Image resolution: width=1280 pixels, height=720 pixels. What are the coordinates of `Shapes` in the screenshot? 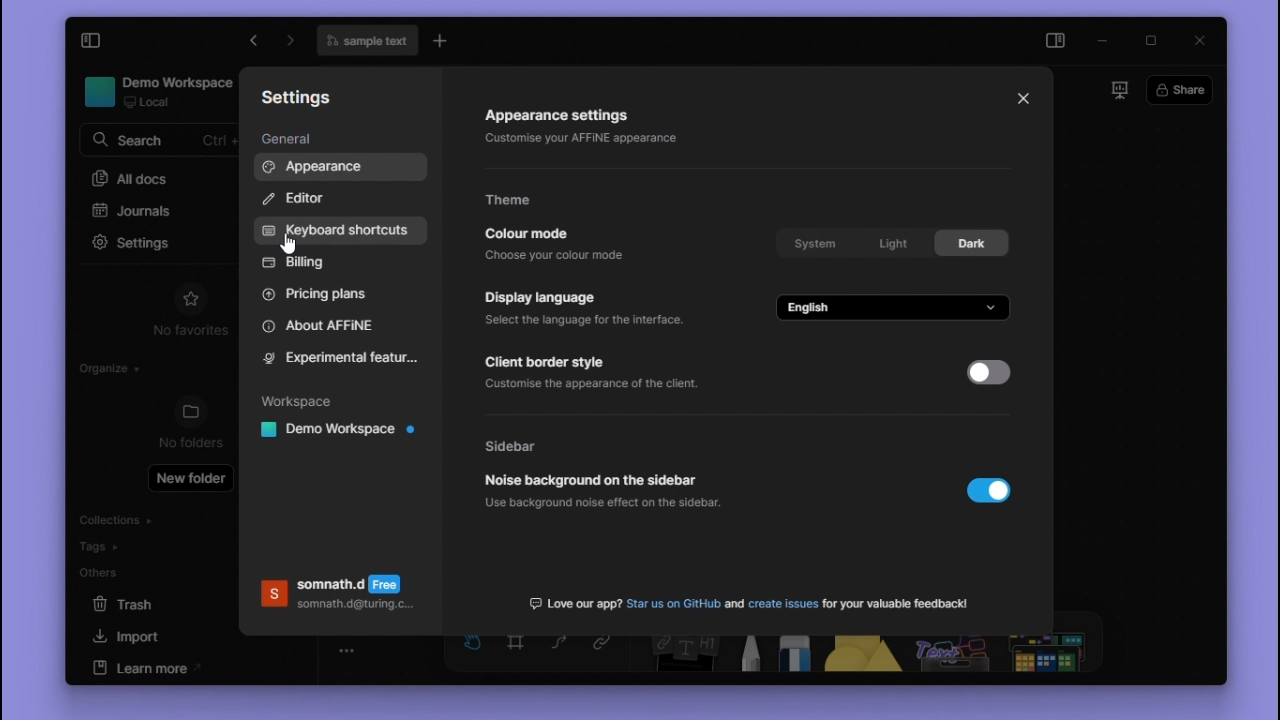 It's located at (857, 657).